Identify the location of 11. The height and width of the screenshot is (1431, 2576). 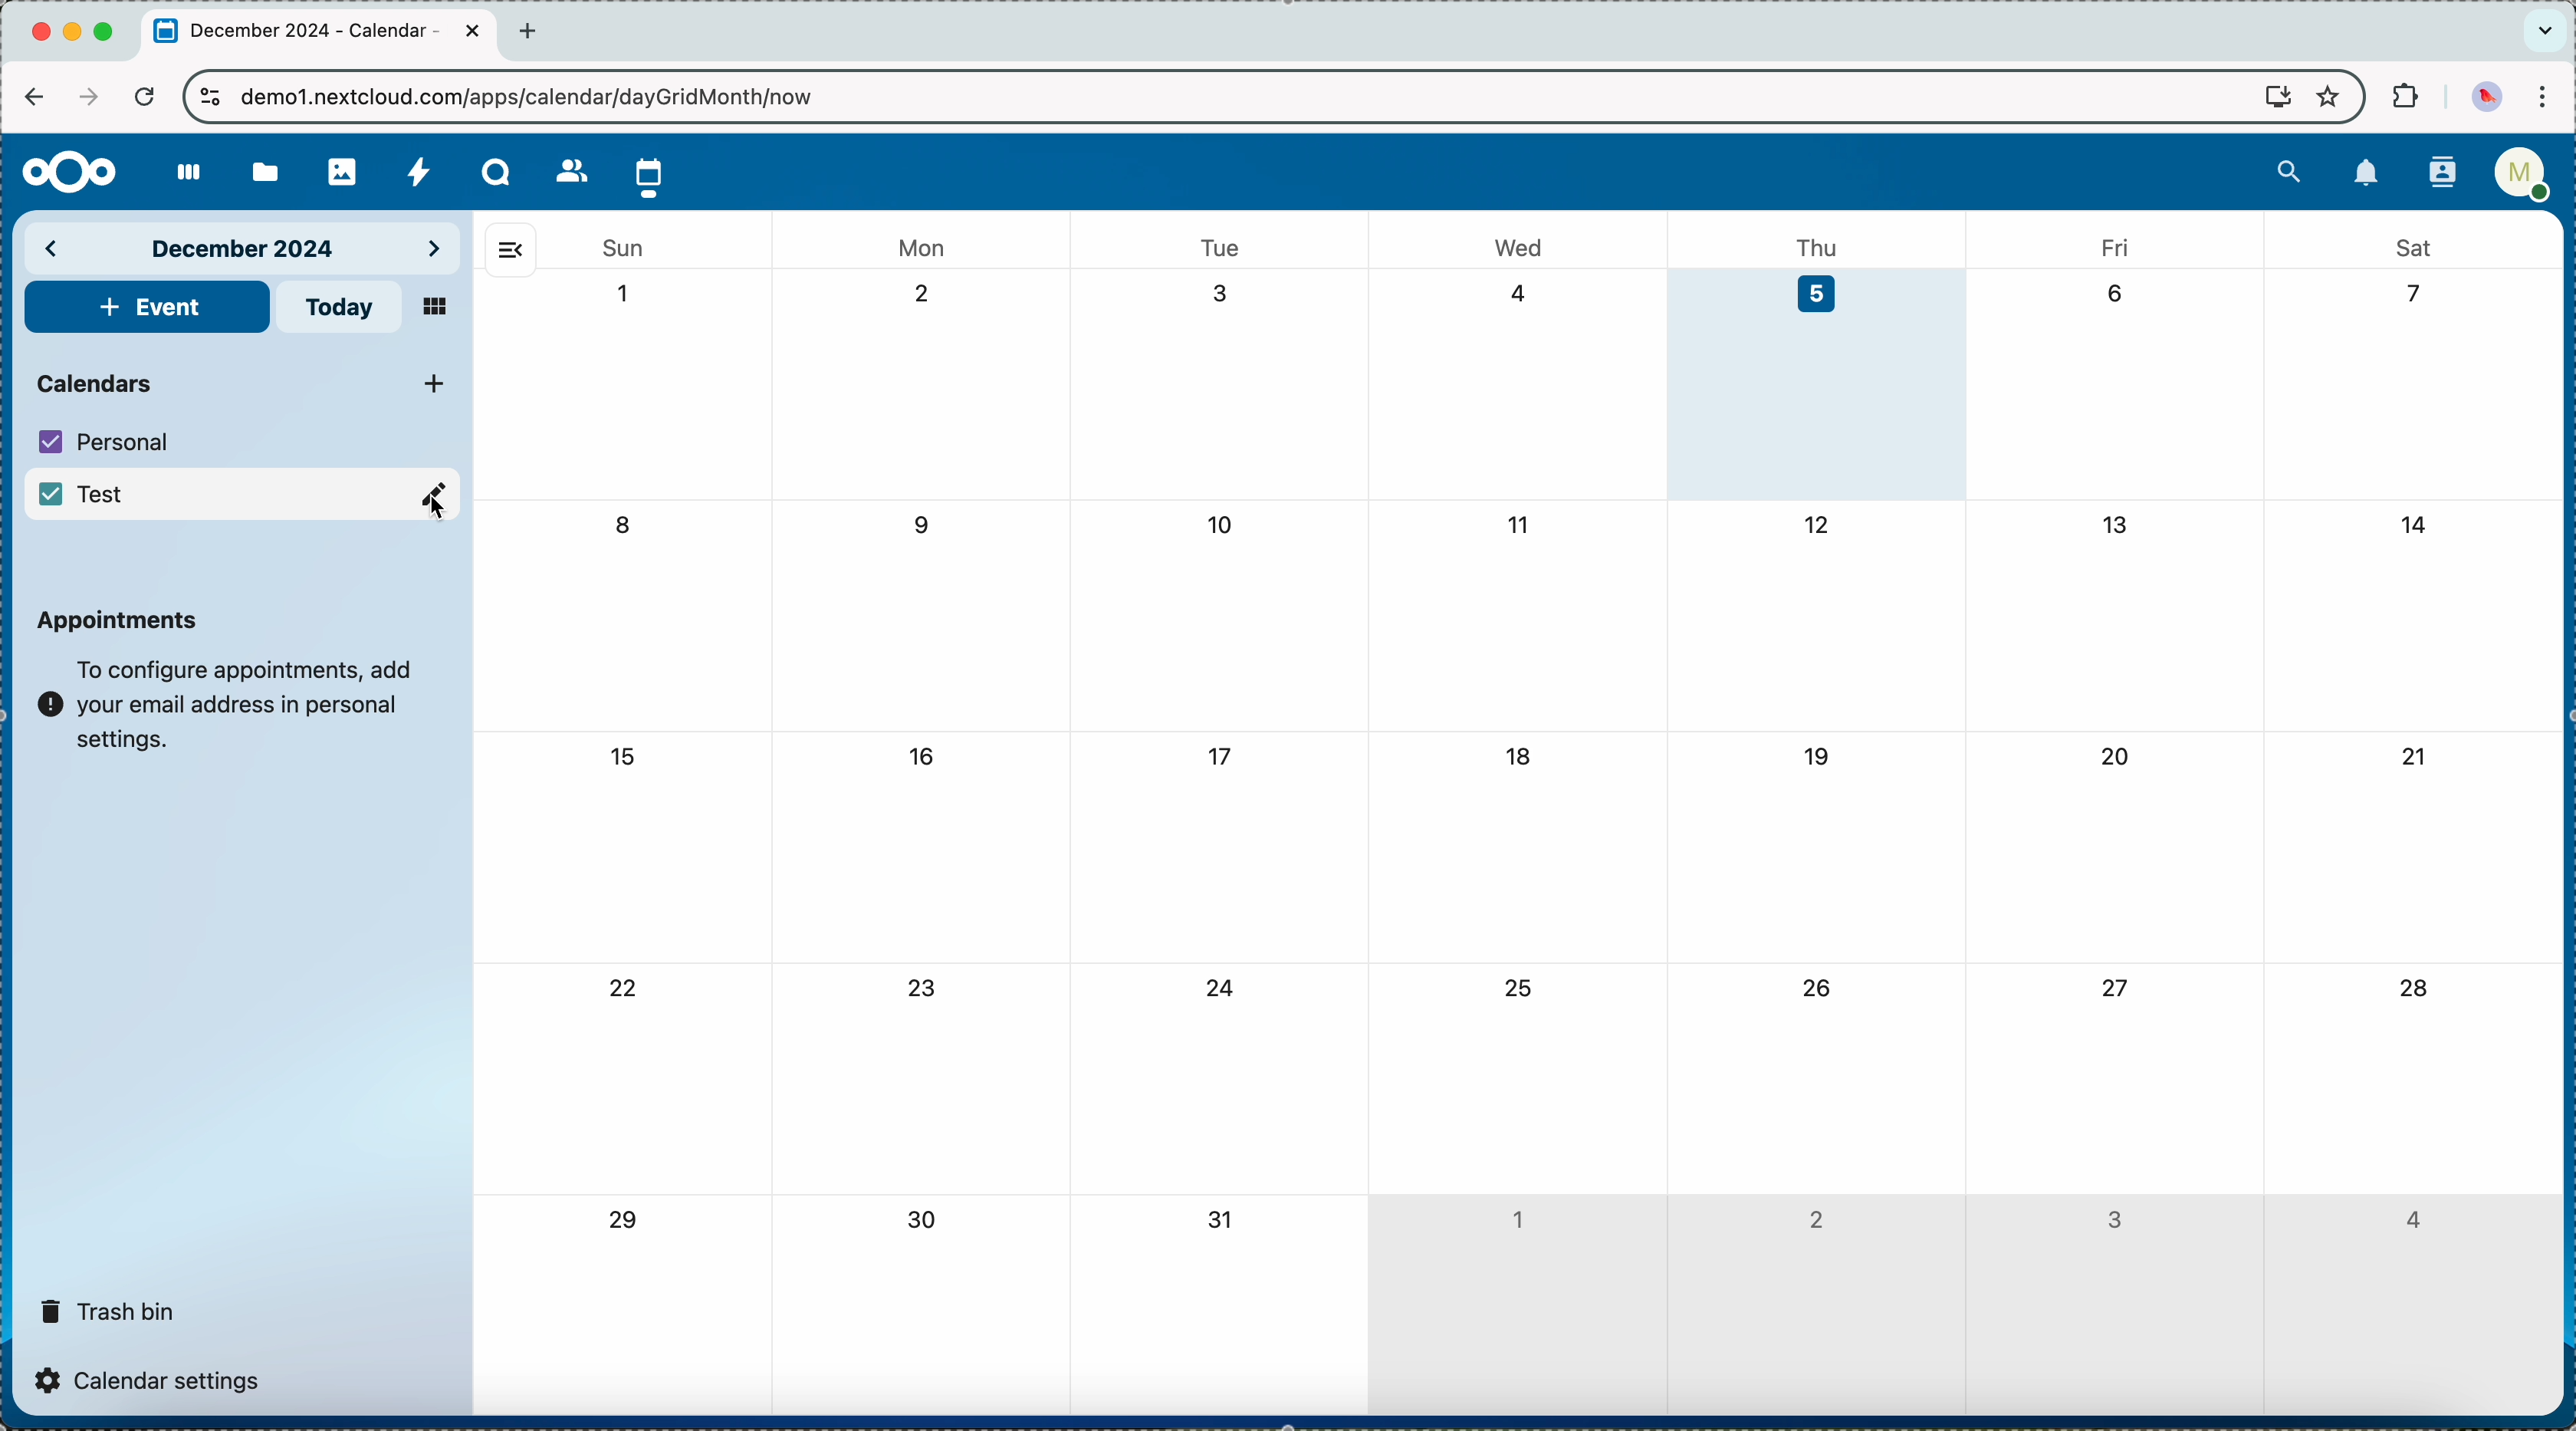
(1515, 523).